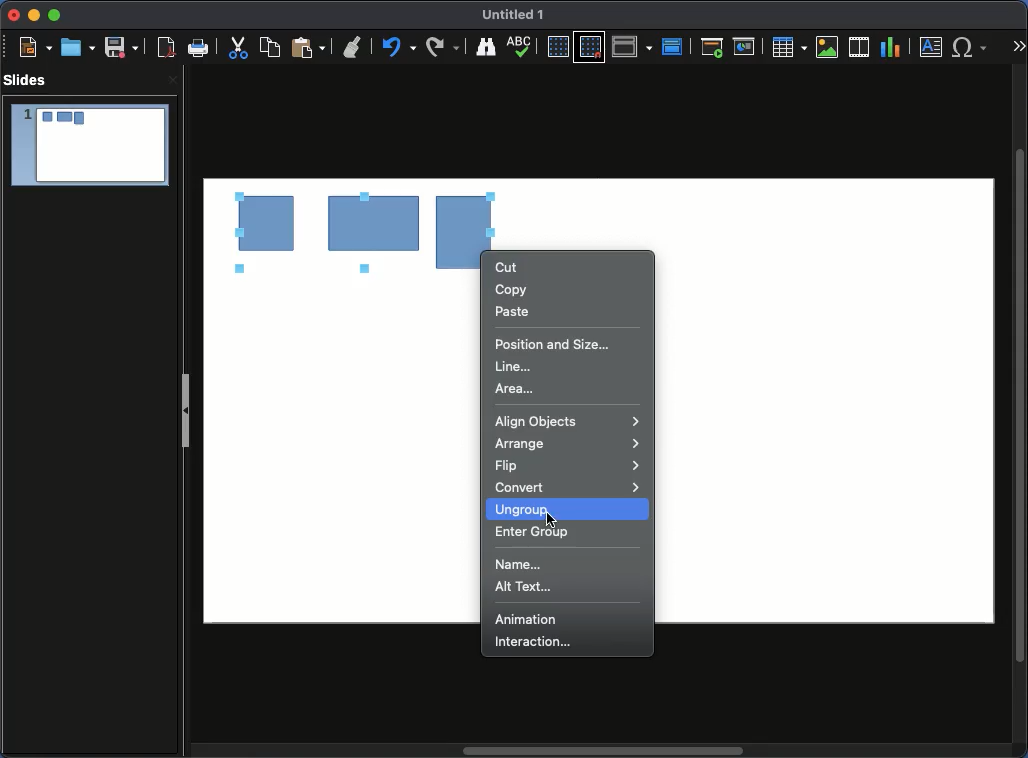  I want to click on Slide panel, so click(186, 414).